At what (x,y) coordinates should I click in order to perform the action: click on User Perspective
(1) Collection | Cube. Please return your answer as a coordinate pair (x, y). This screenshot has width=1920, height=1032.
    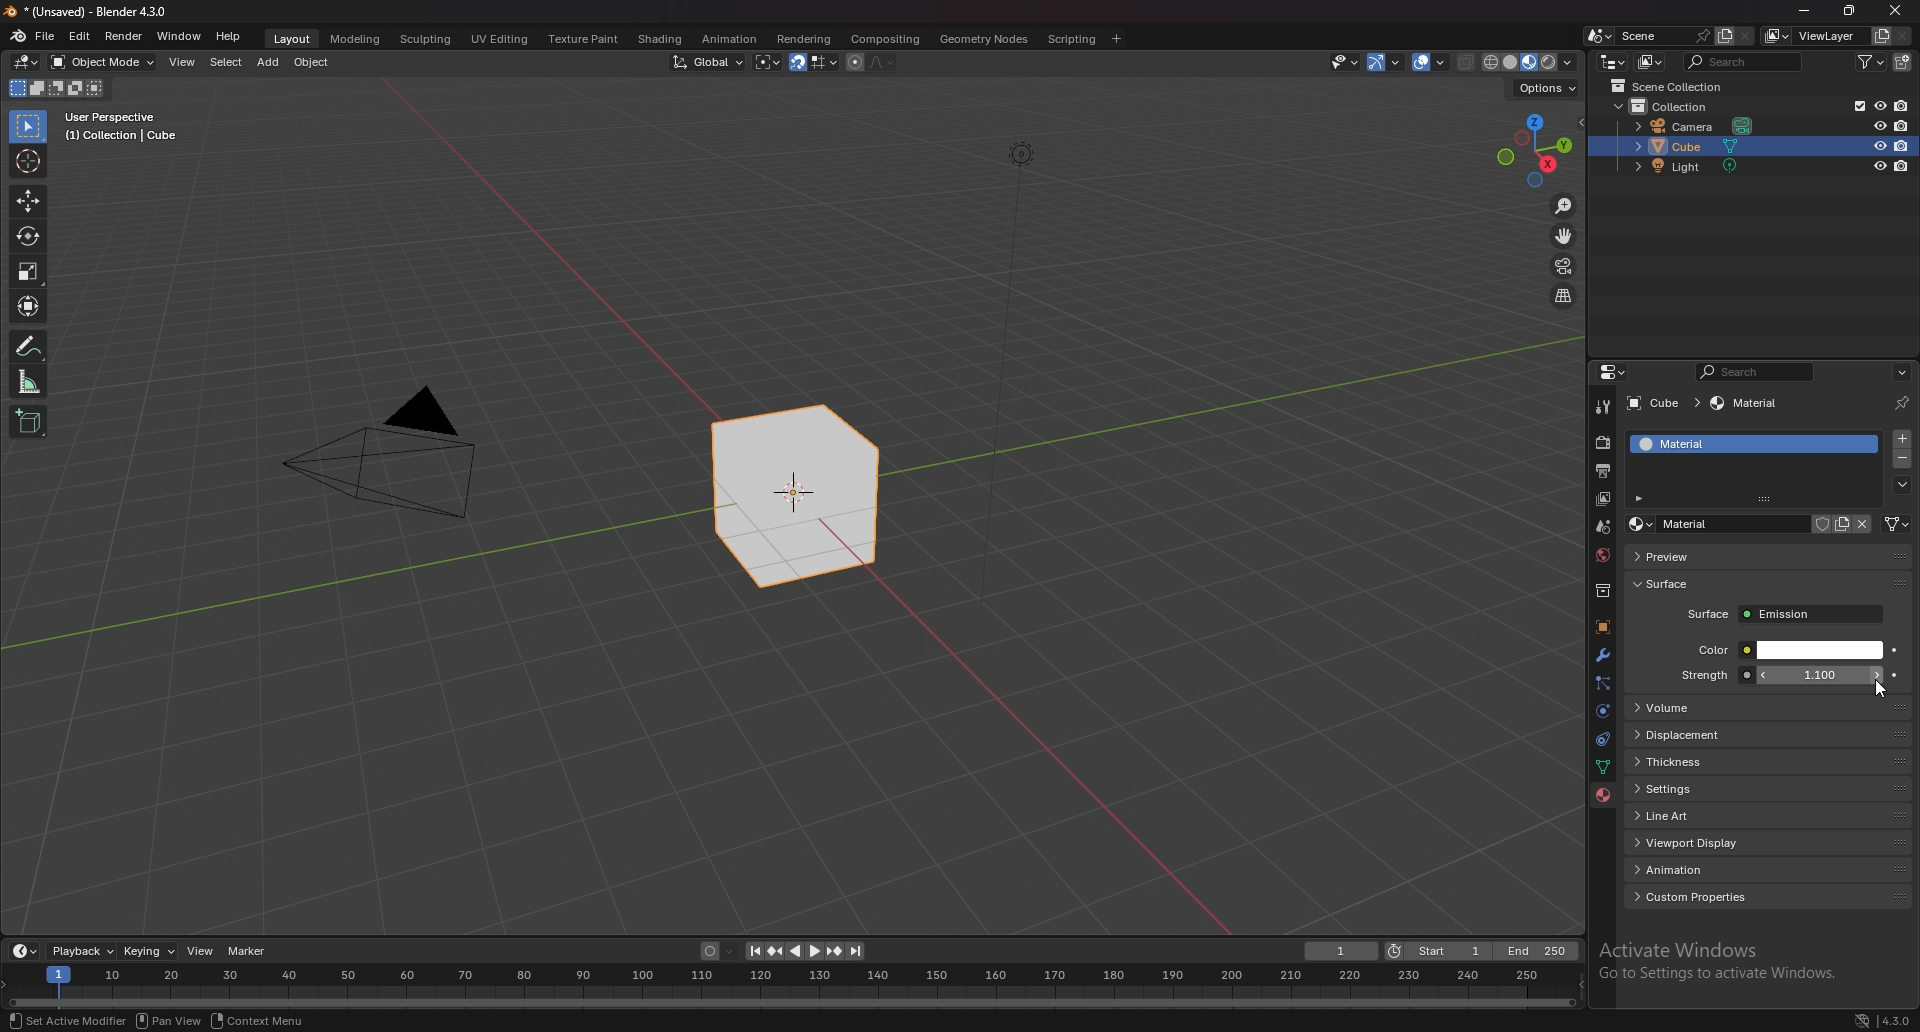
    Looking at the image, I should click on (127, 128).